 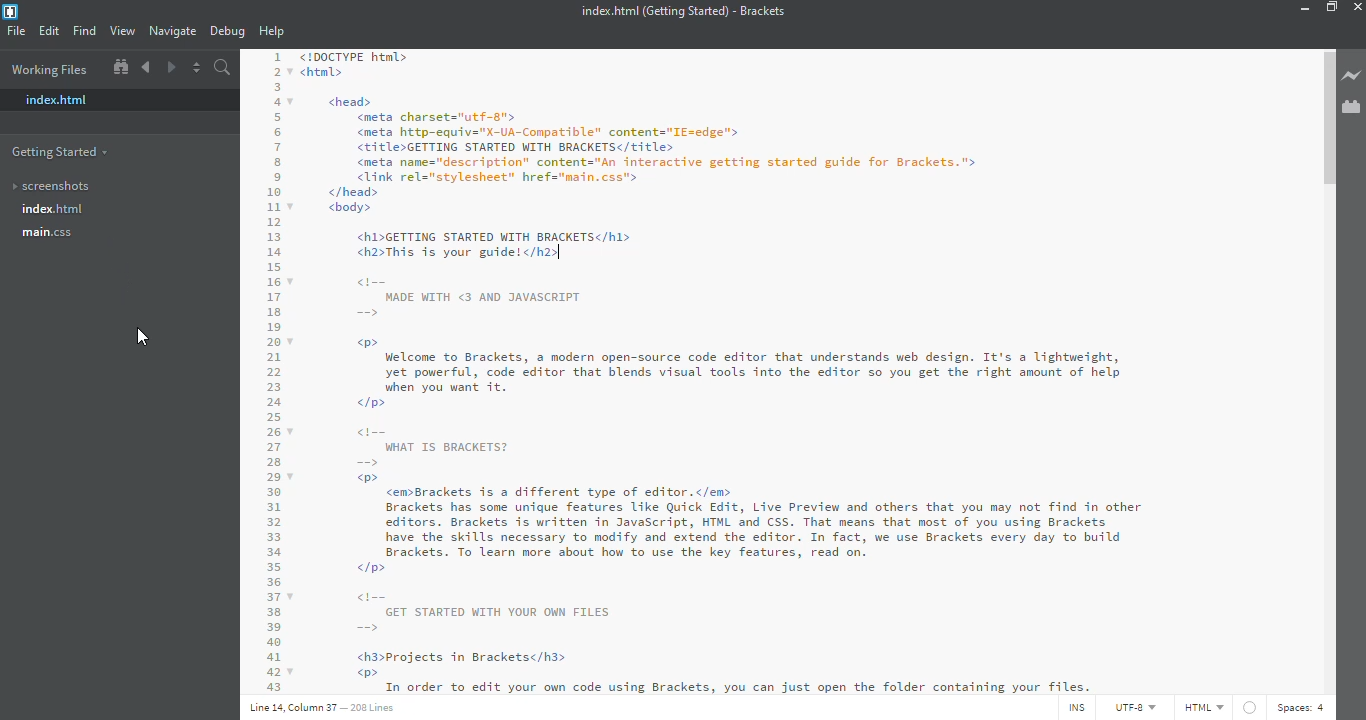 What do you see at coordinates (1333, 8) in the screenshot?
I see `maximize` at bounding box center [1333, 8].